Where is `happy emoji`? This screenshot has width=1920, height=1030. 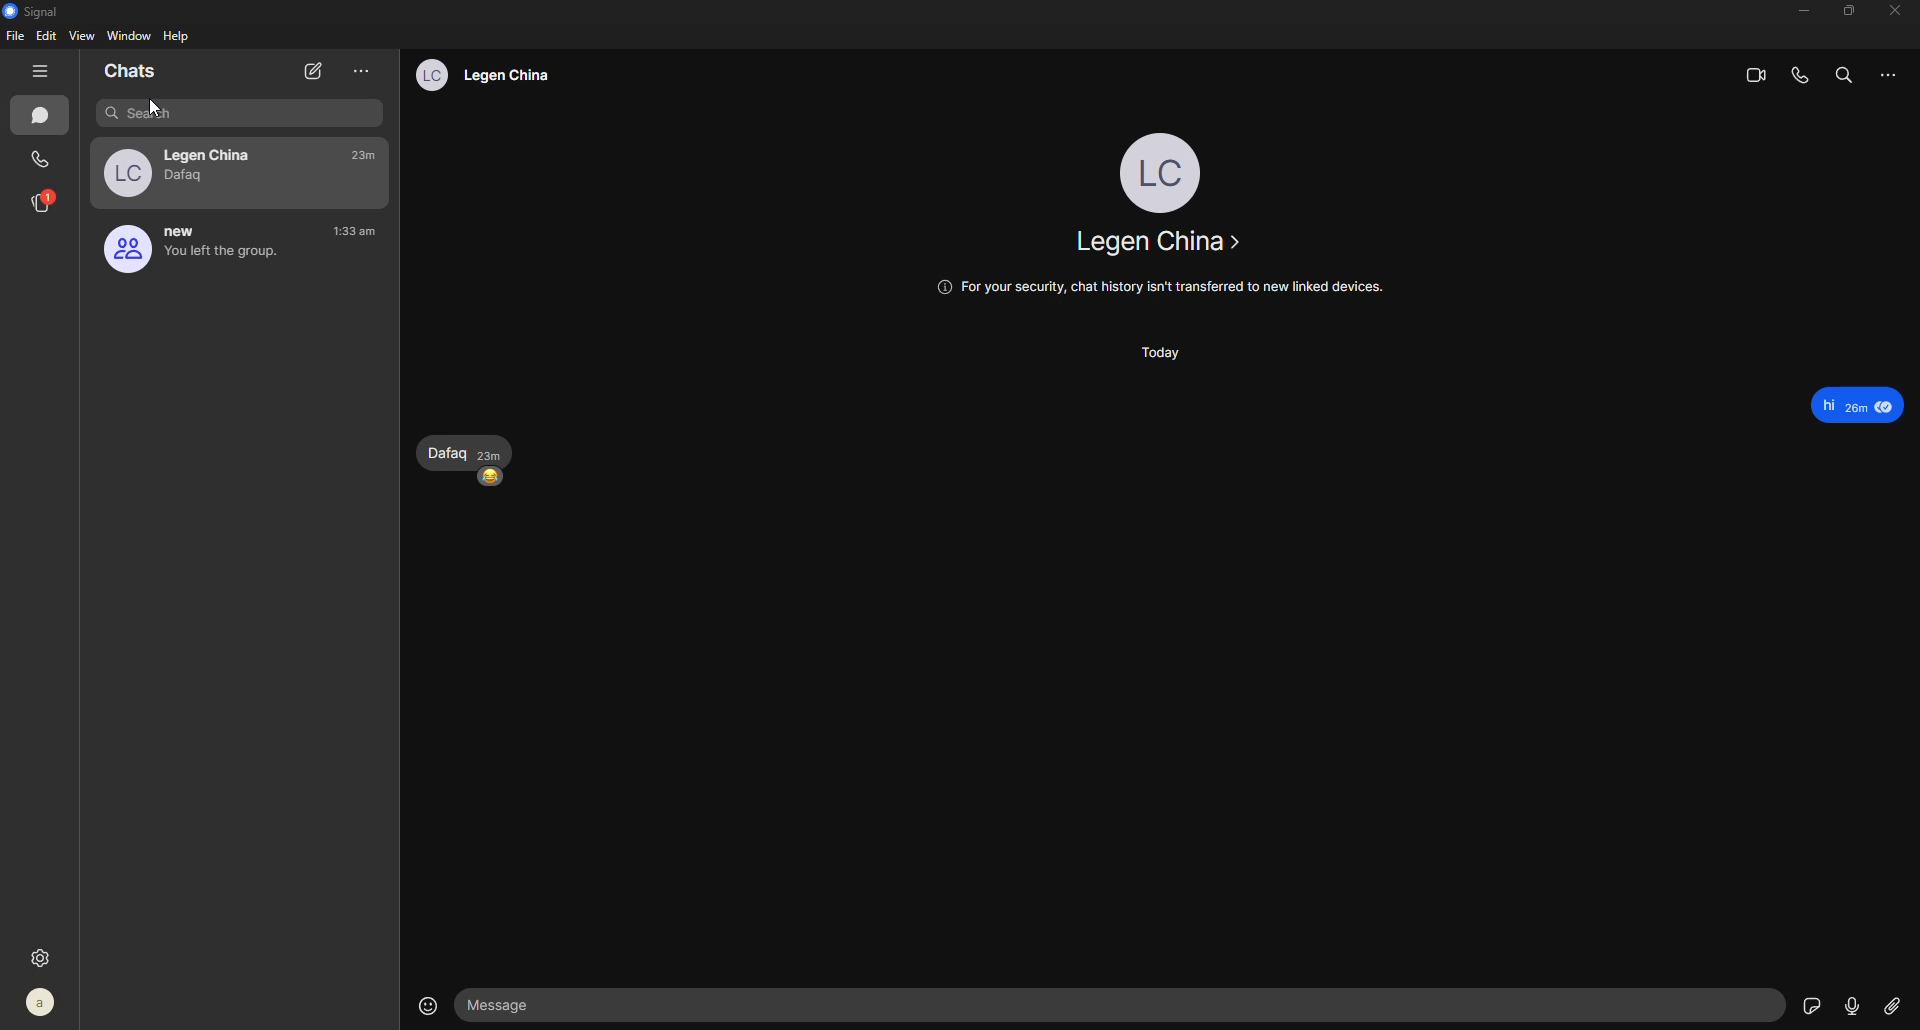
happy emoji is located at coordinates (492, 480).